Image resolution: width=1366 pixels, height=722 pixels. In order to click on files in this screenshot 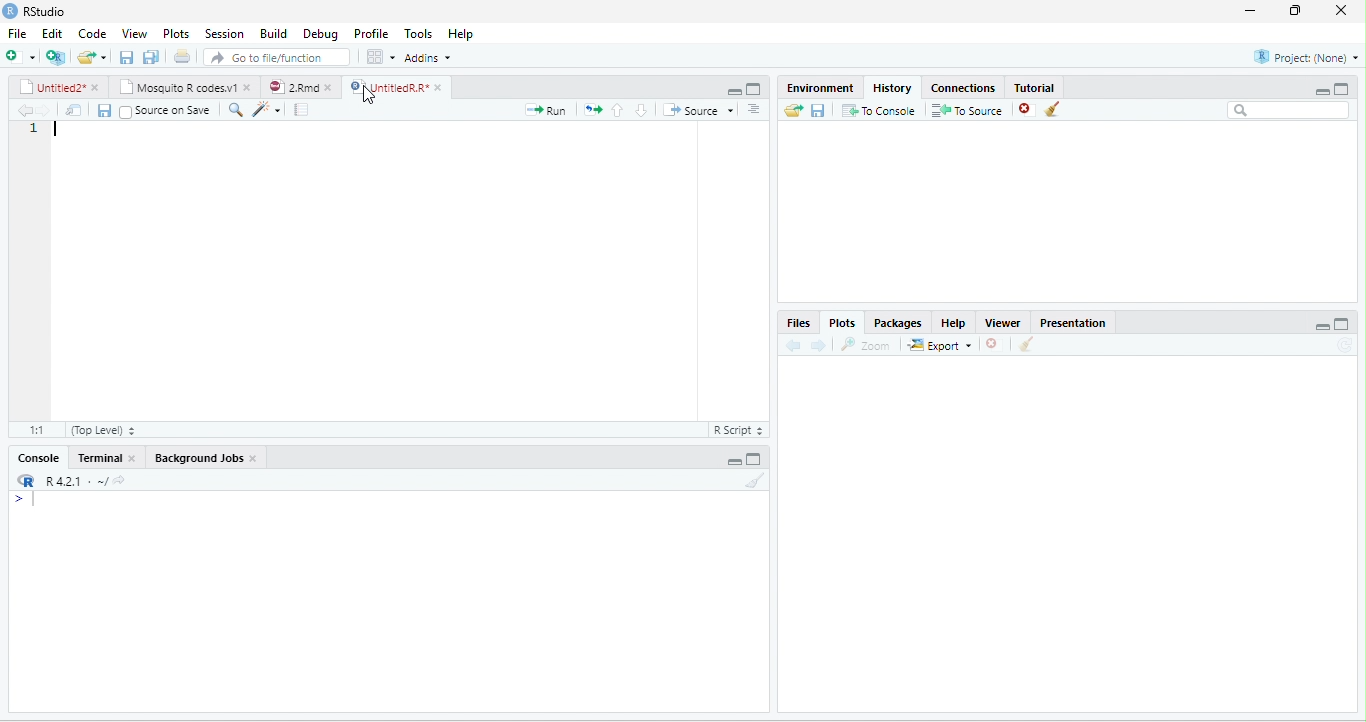, I will do `click(797, 322)`.